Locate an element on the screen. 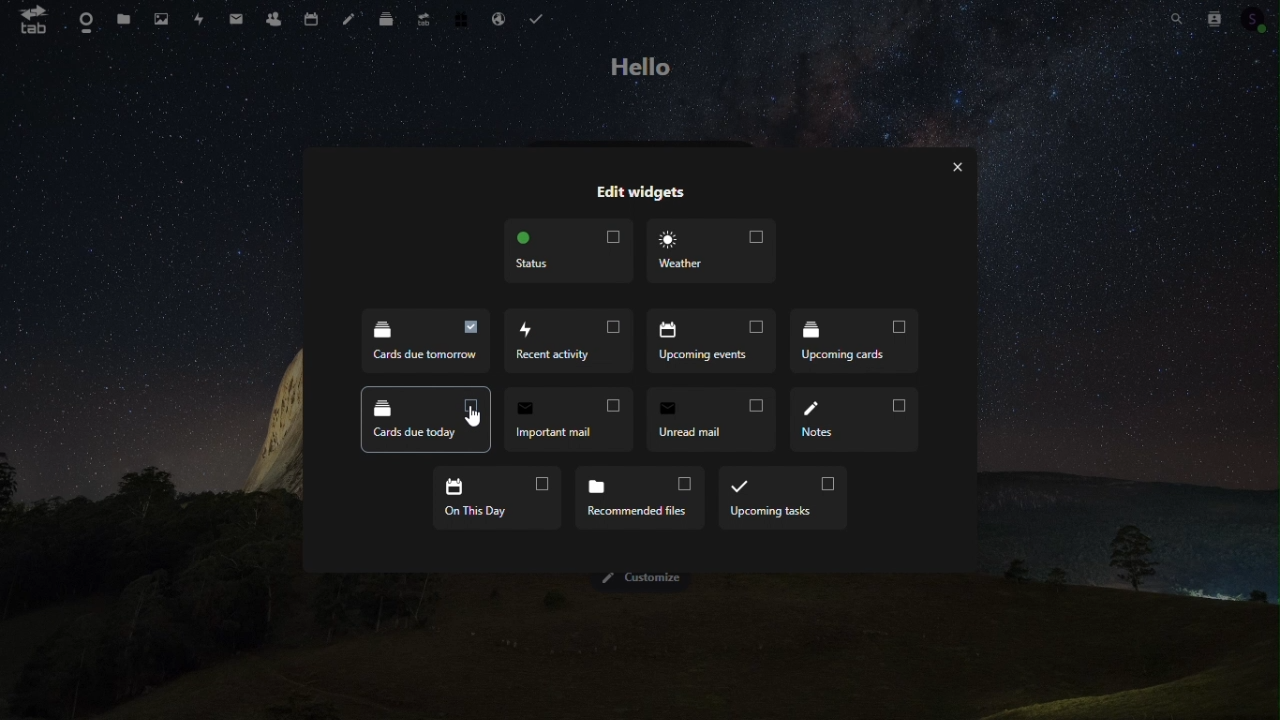 This screenshot has width=1280, height=720. Contacts is located at coordinates (1215, 16).